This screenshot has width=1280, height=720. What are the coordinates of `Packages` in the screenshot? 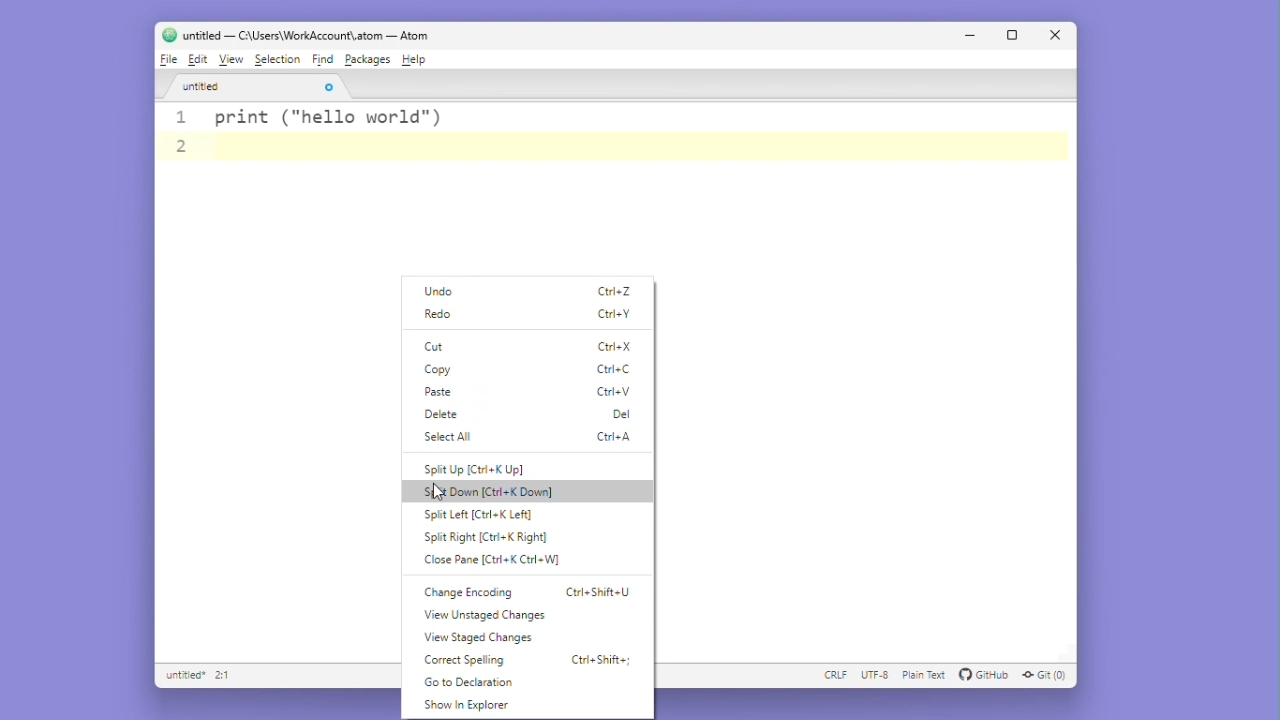 It's located at (368, 58).